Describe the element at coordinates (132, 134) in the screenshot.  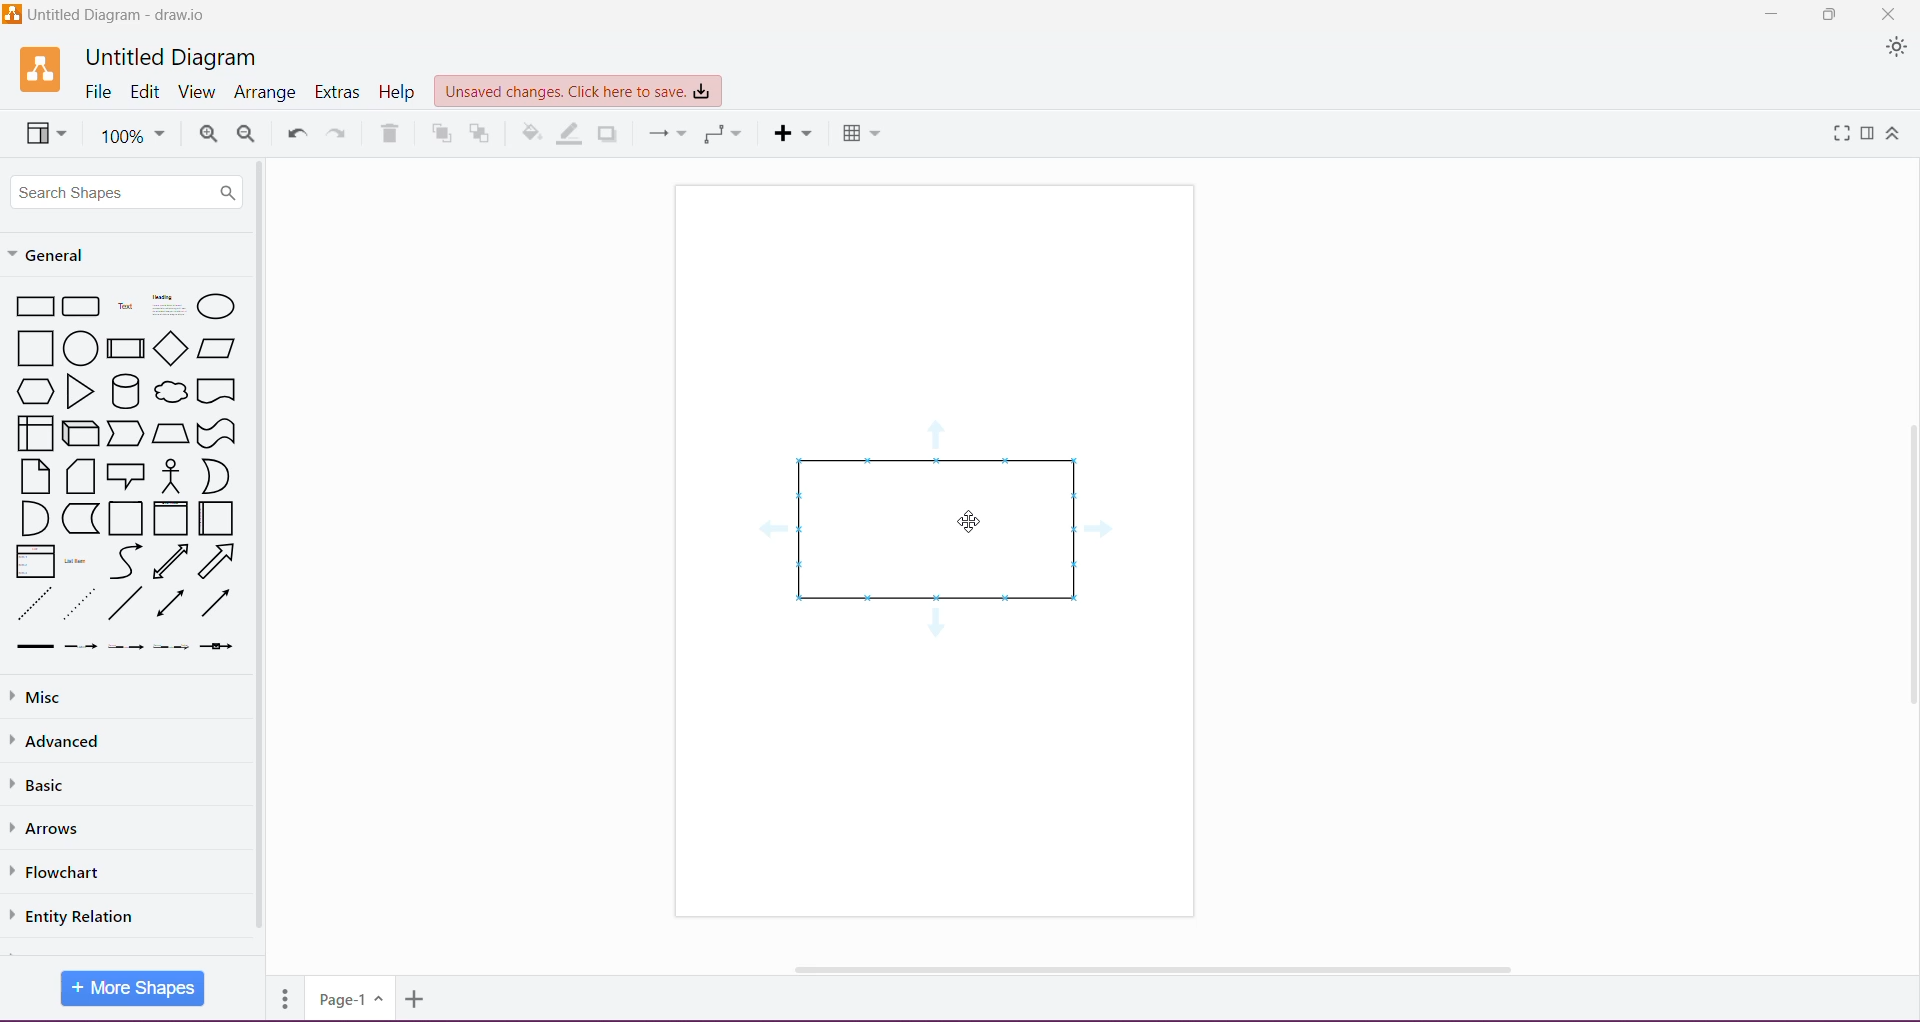
I see `Zoom` at that location.